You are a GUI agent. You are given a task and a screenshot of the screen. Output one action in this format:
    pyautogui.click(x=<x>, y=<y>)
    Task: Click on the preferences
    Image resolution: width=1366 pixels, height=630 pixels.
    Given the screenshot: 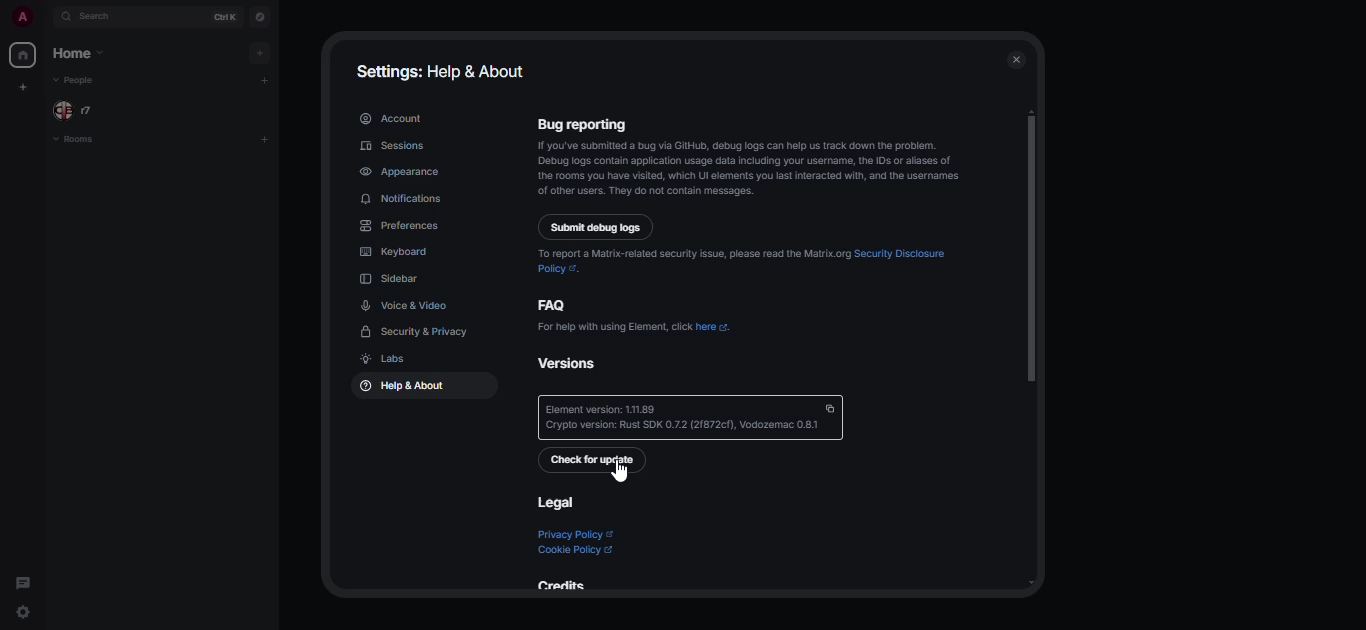 What is the action you would take?
    pyautogui.click(x=401, y=226)
    